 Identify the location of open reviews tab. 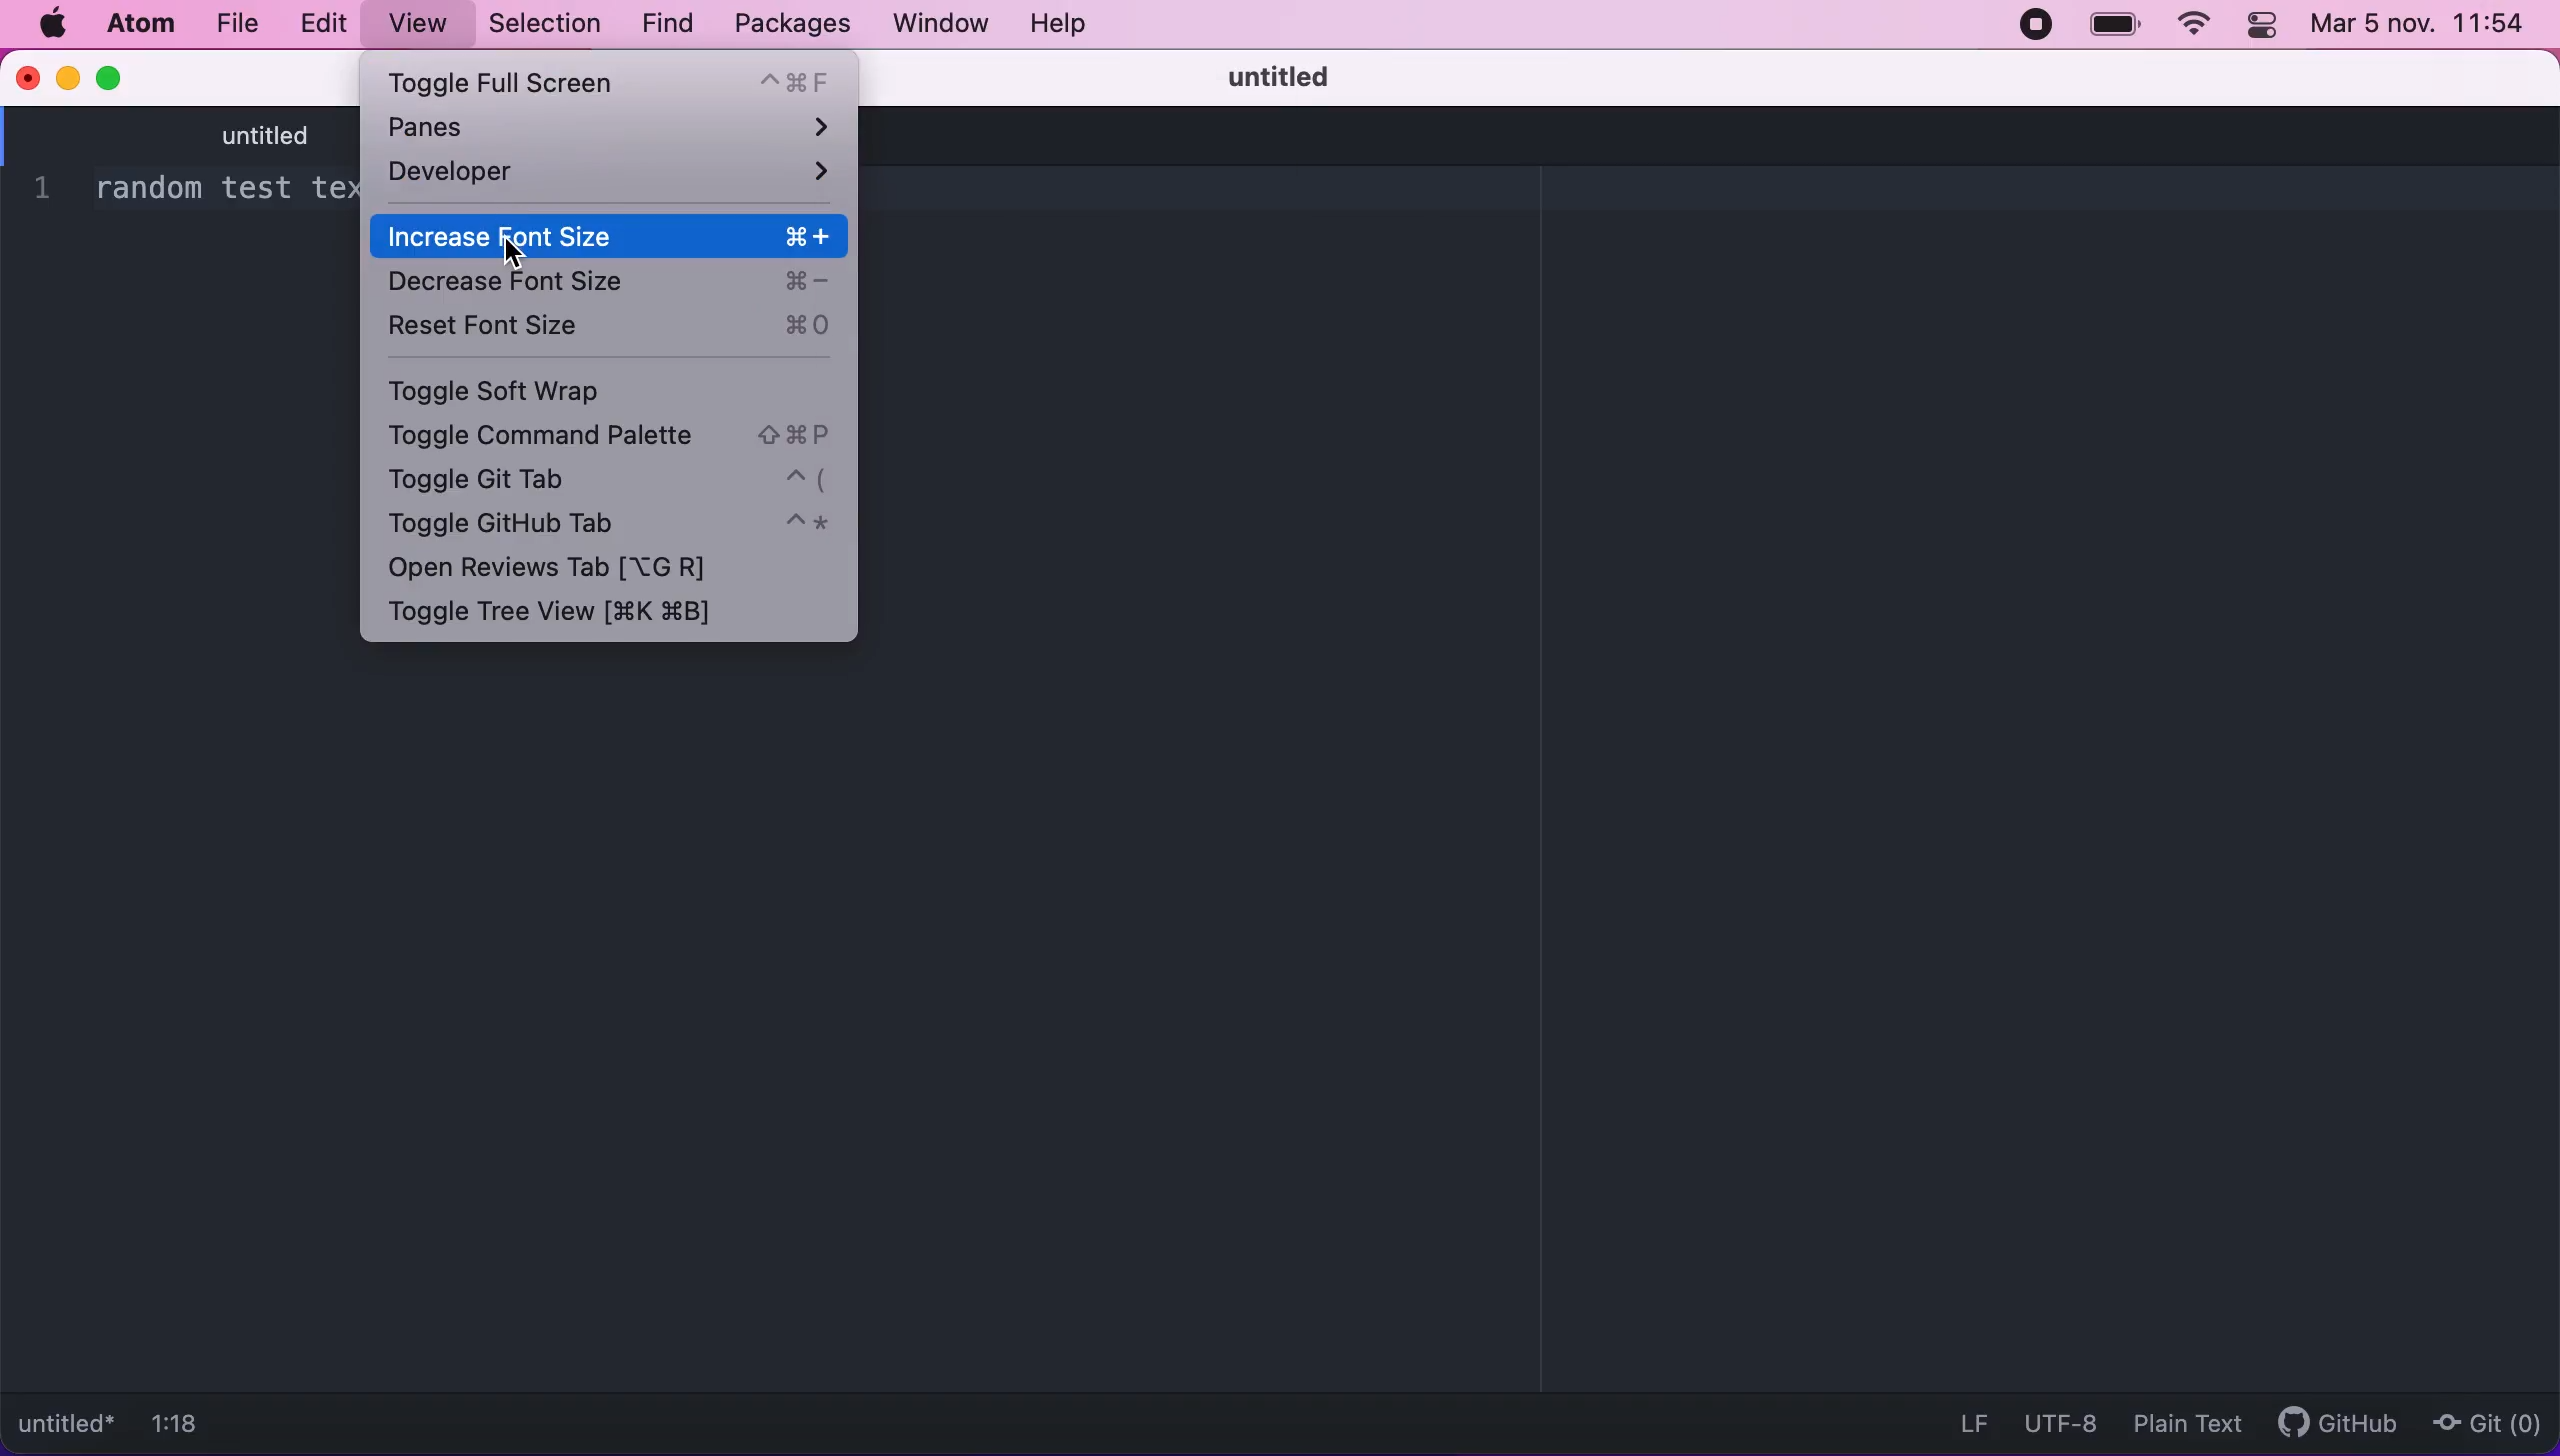
(570, 571).